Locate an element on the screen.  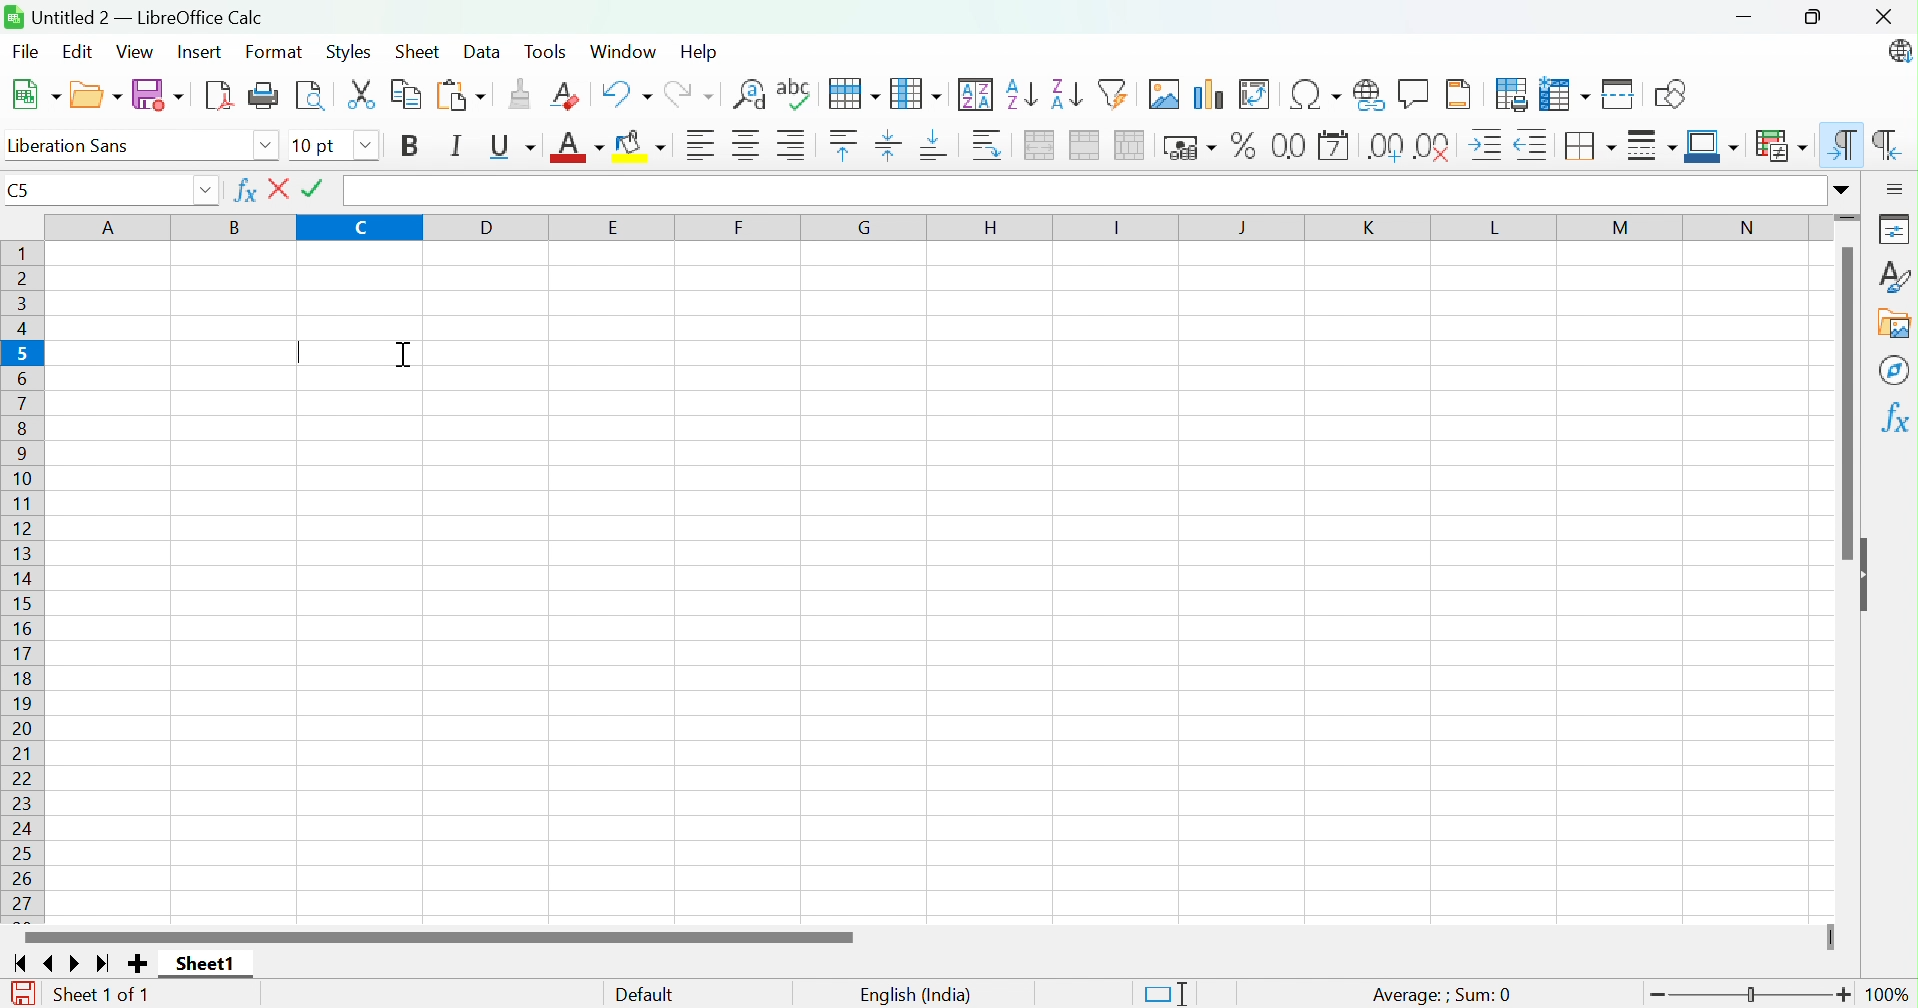
Wrap text is located at coordinates (993, 146).